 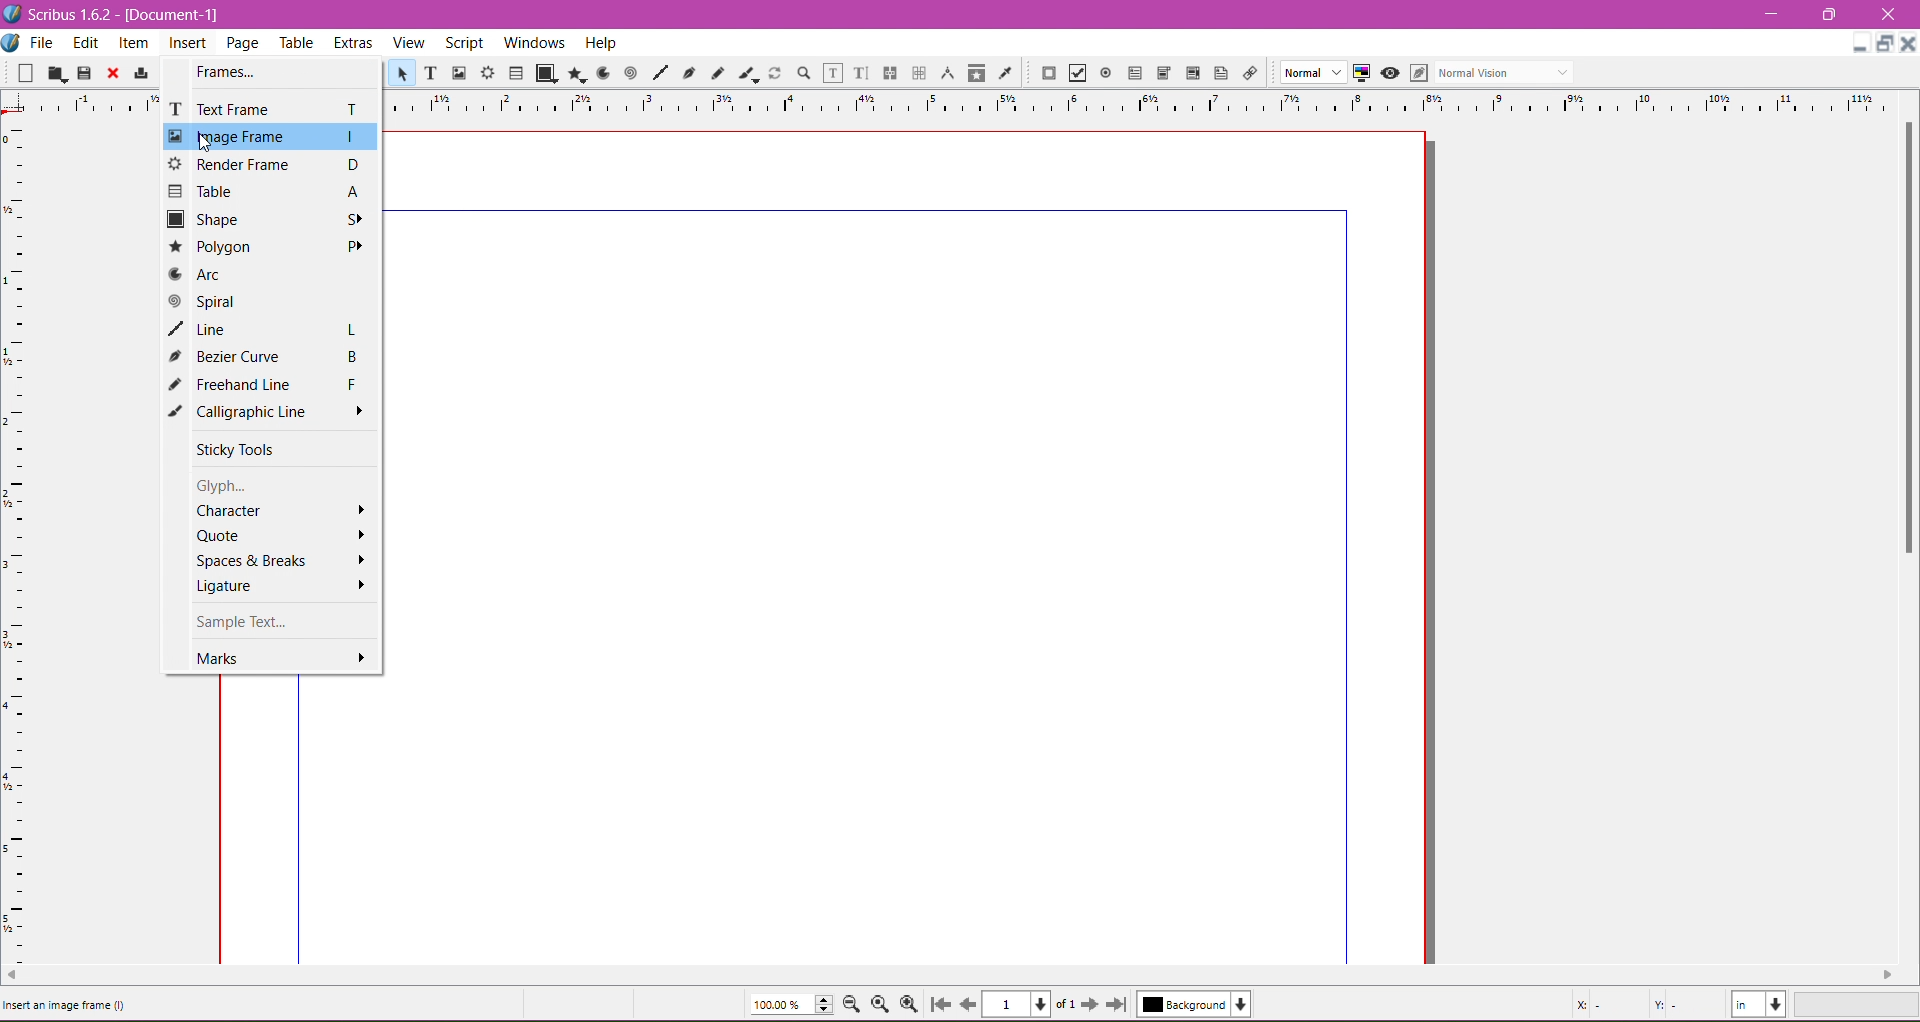 What do you see at coordinates (185, 45) in the screenshot?
I see `Insight` at bounding box center [185, 45].